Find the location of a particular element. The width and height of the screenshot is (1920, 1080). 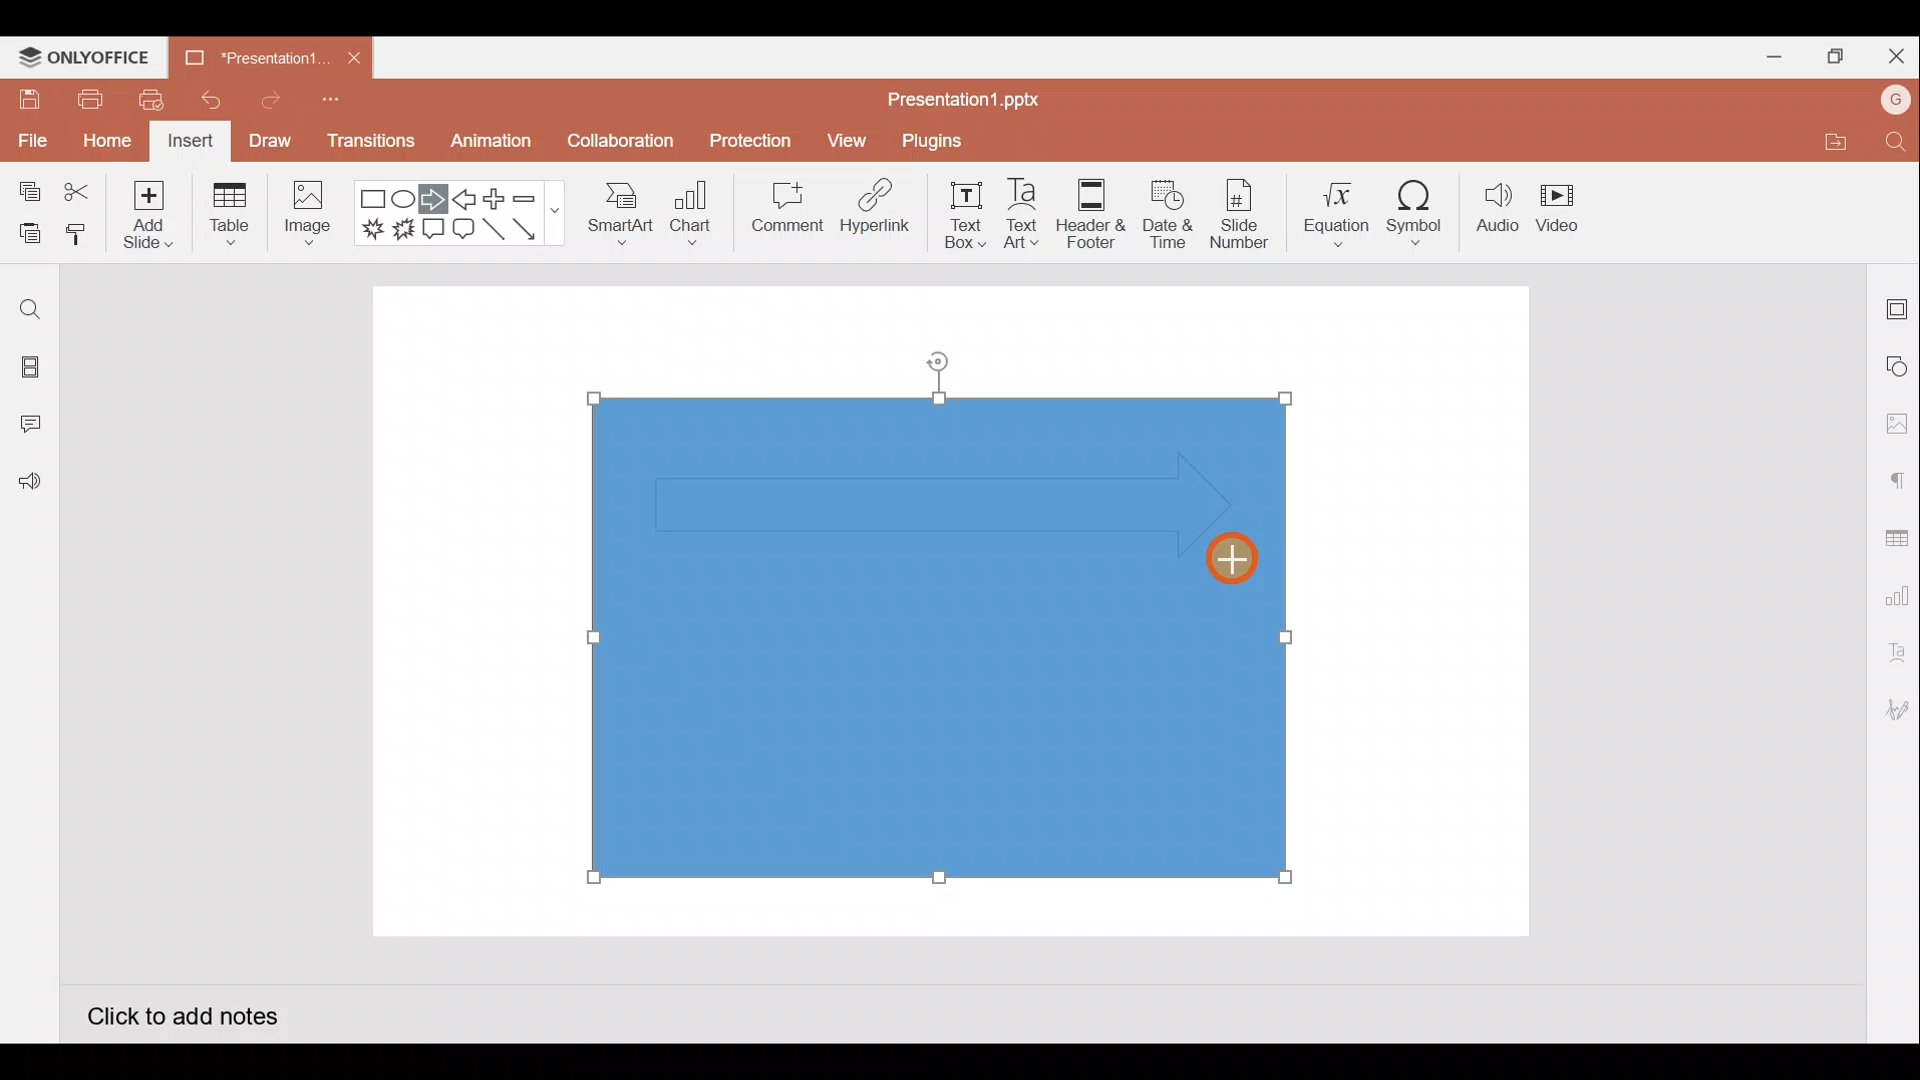

Header & footer is located at coordinates (1092, 208).